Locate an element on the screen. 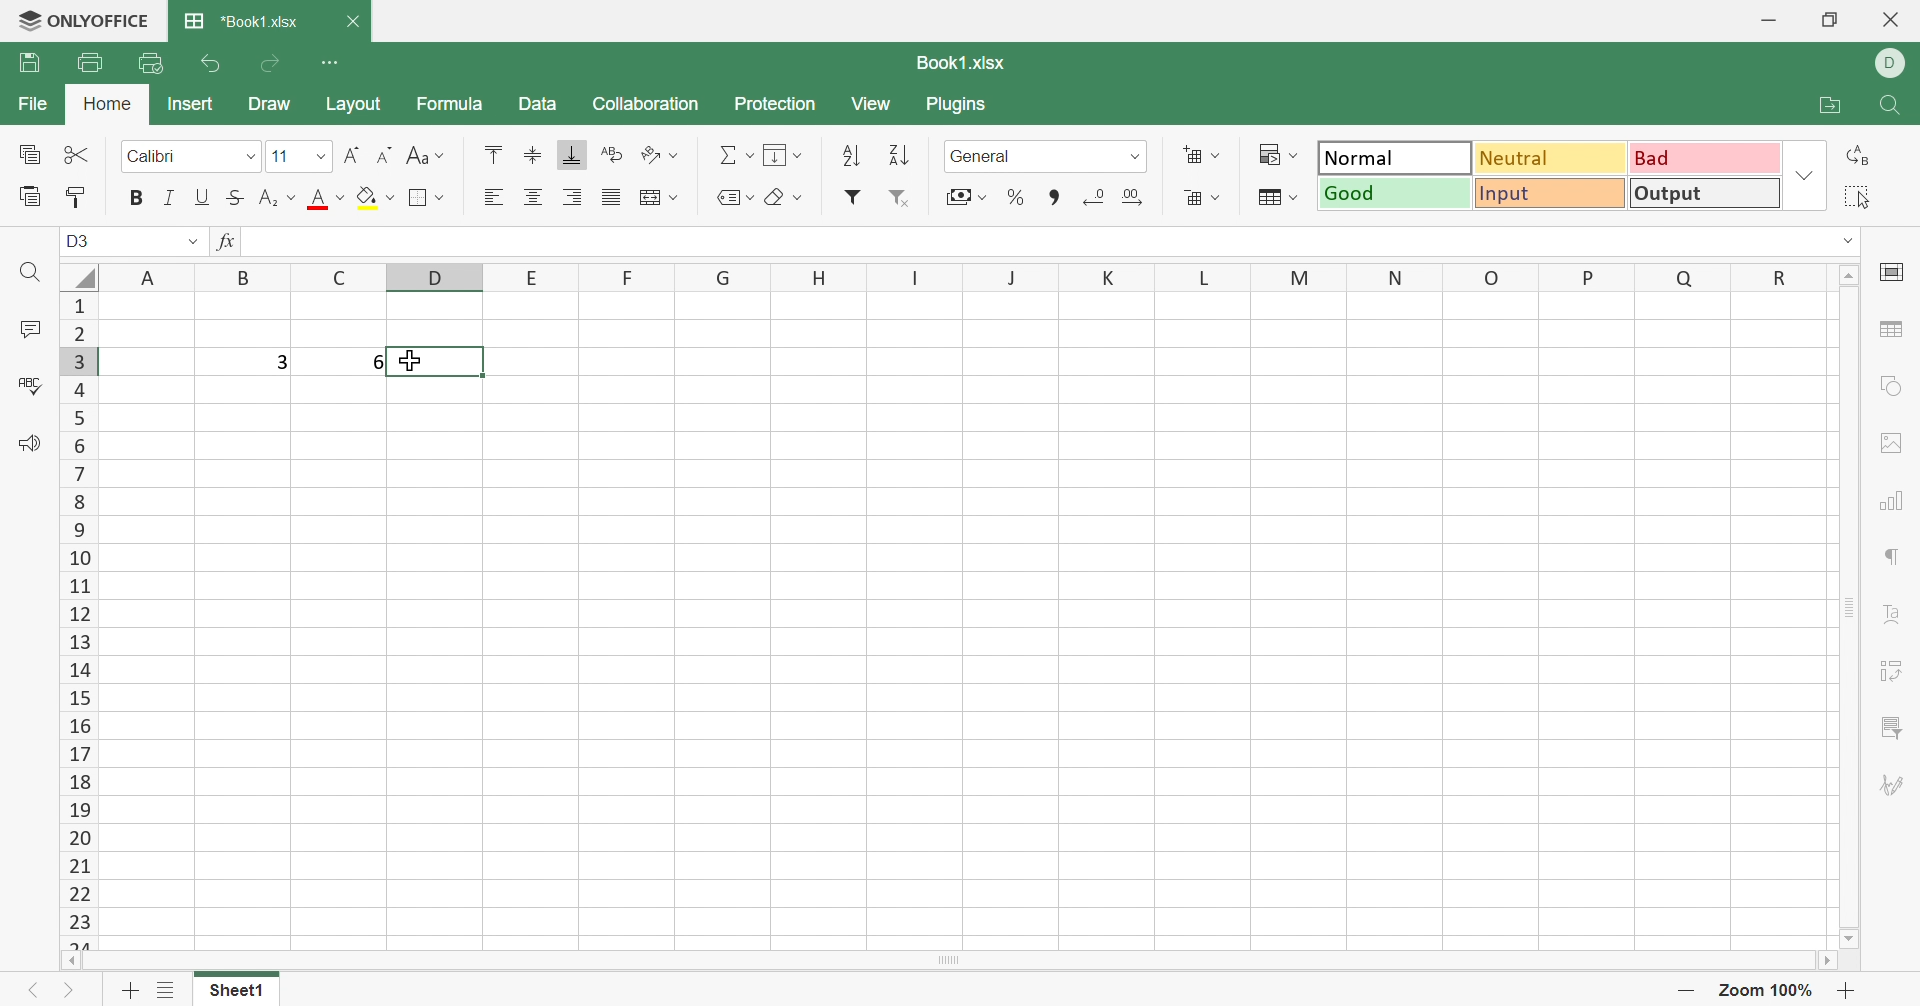 The width and height of the screenshot is (1920, 1006). Align top is located at coordinates (534, 156).